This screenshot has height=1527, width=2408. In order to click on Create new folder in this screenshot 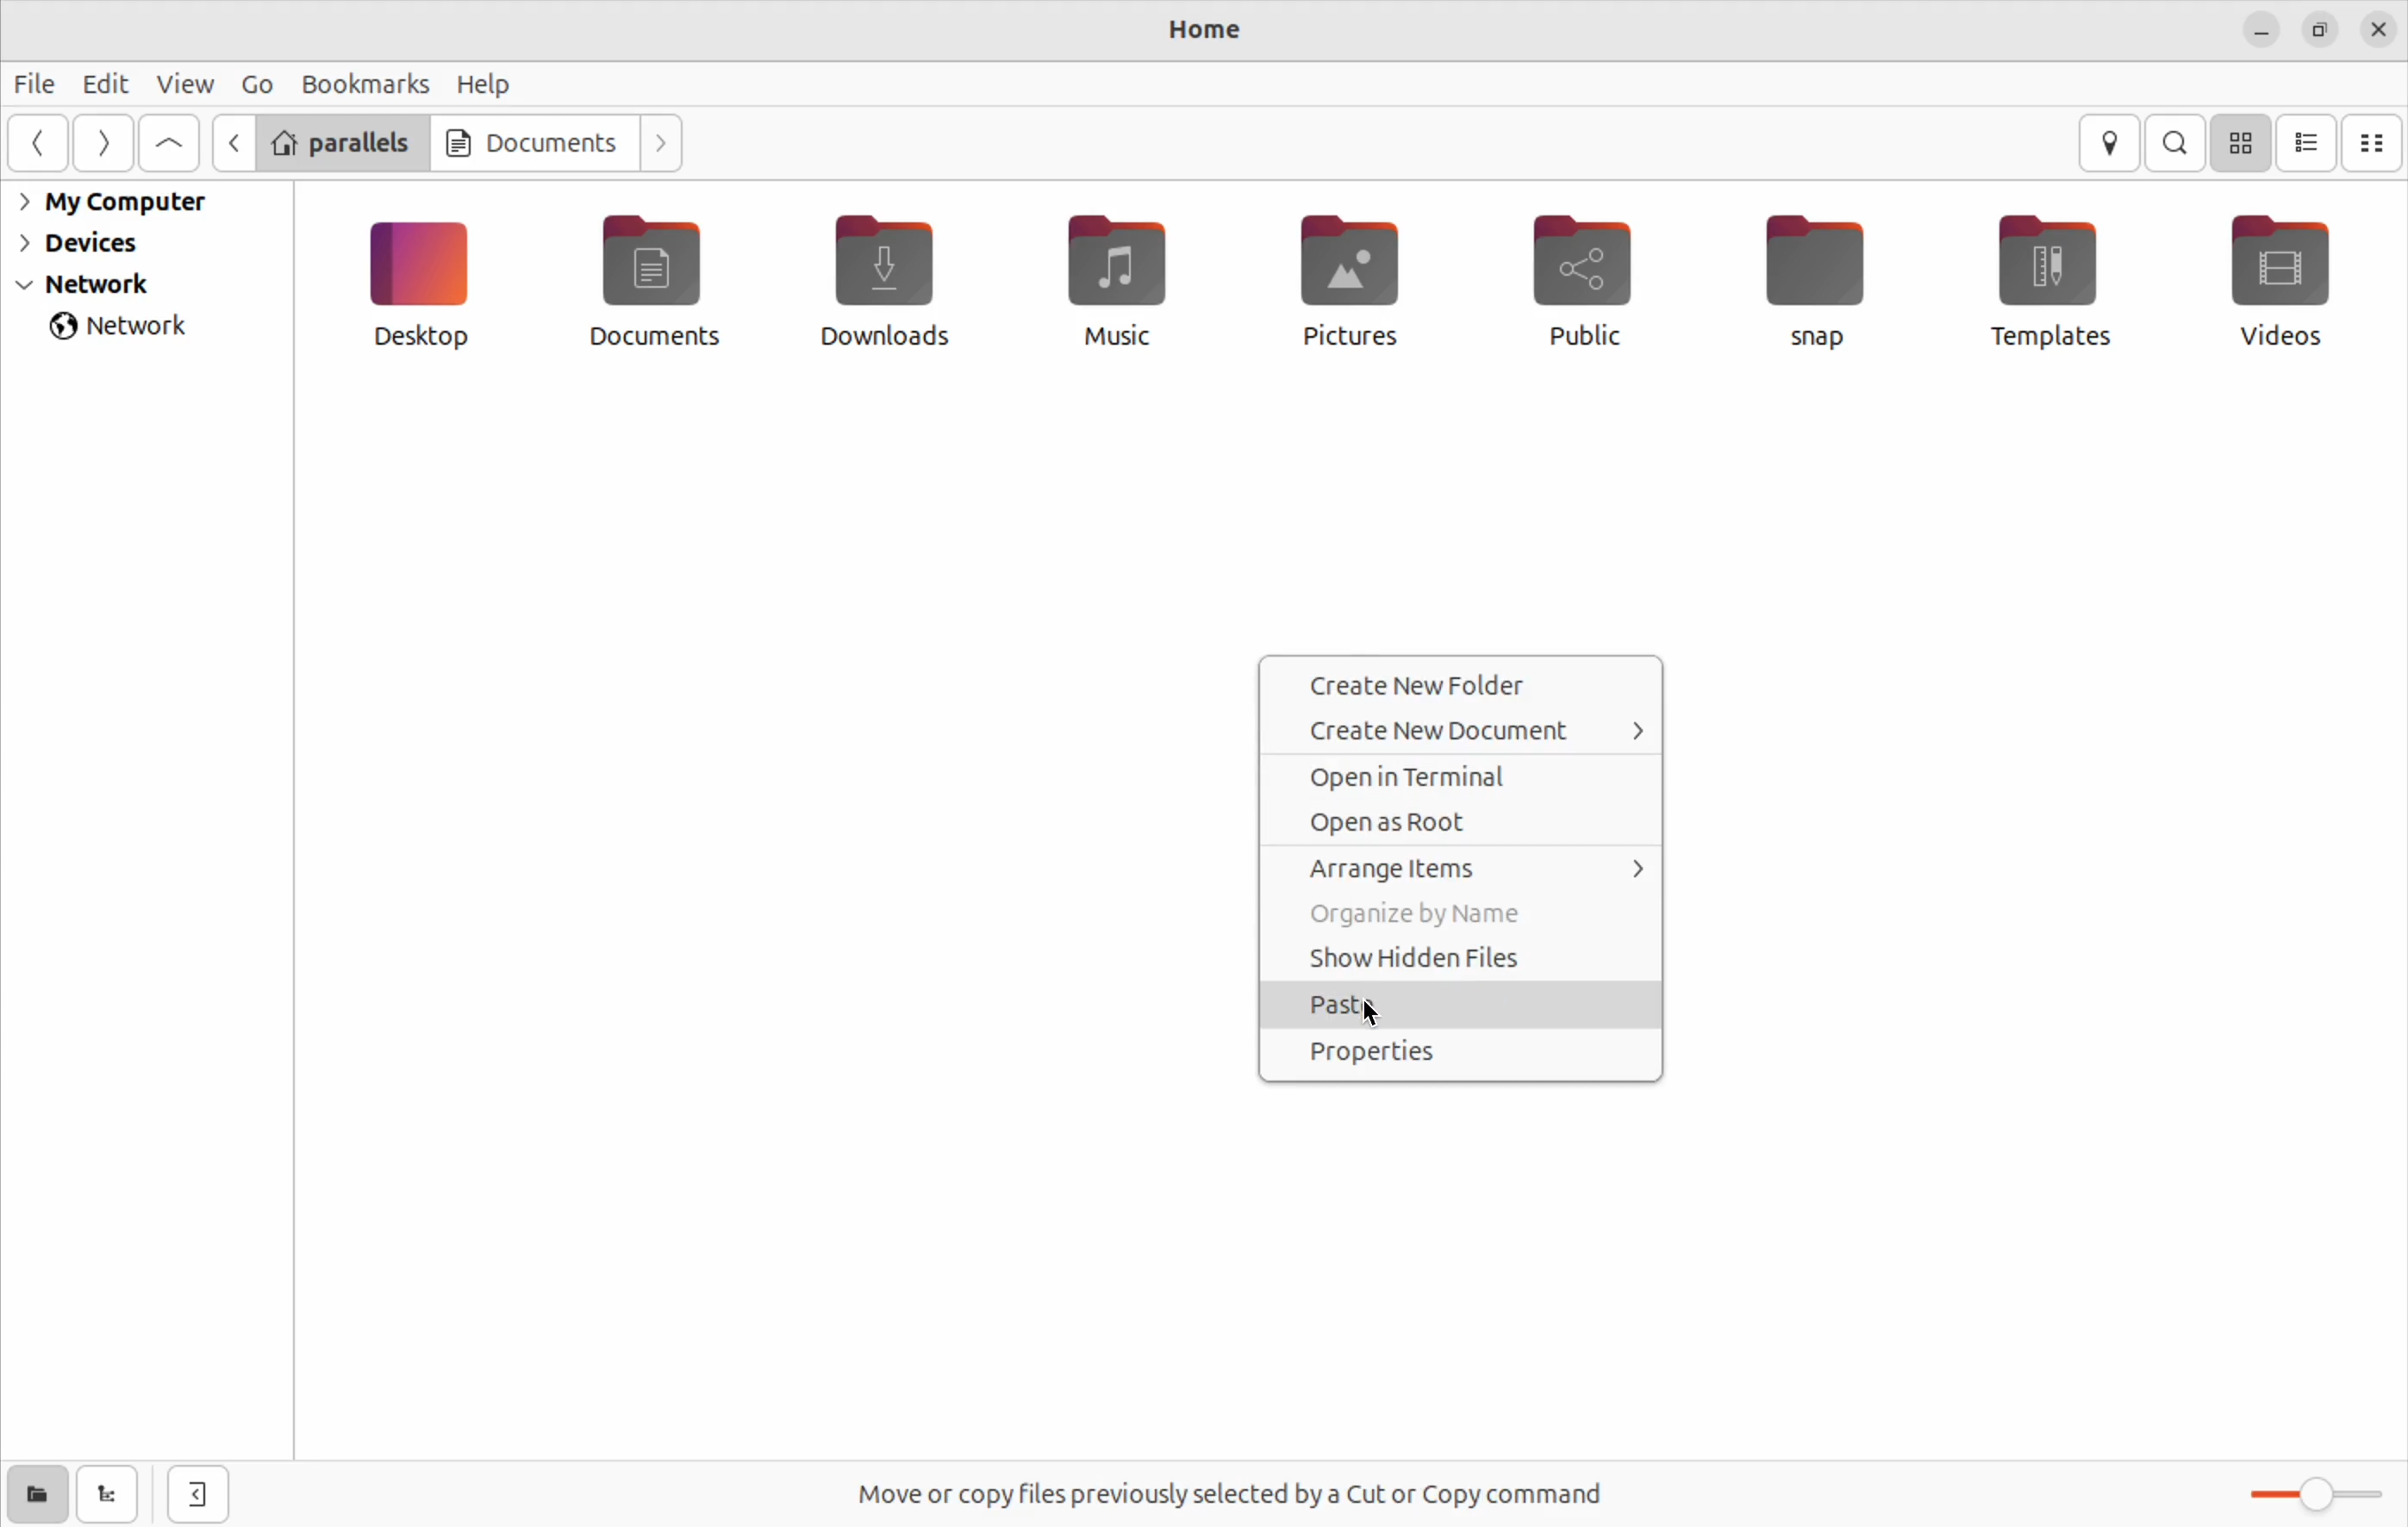, I will do `click(1462, 683)`.